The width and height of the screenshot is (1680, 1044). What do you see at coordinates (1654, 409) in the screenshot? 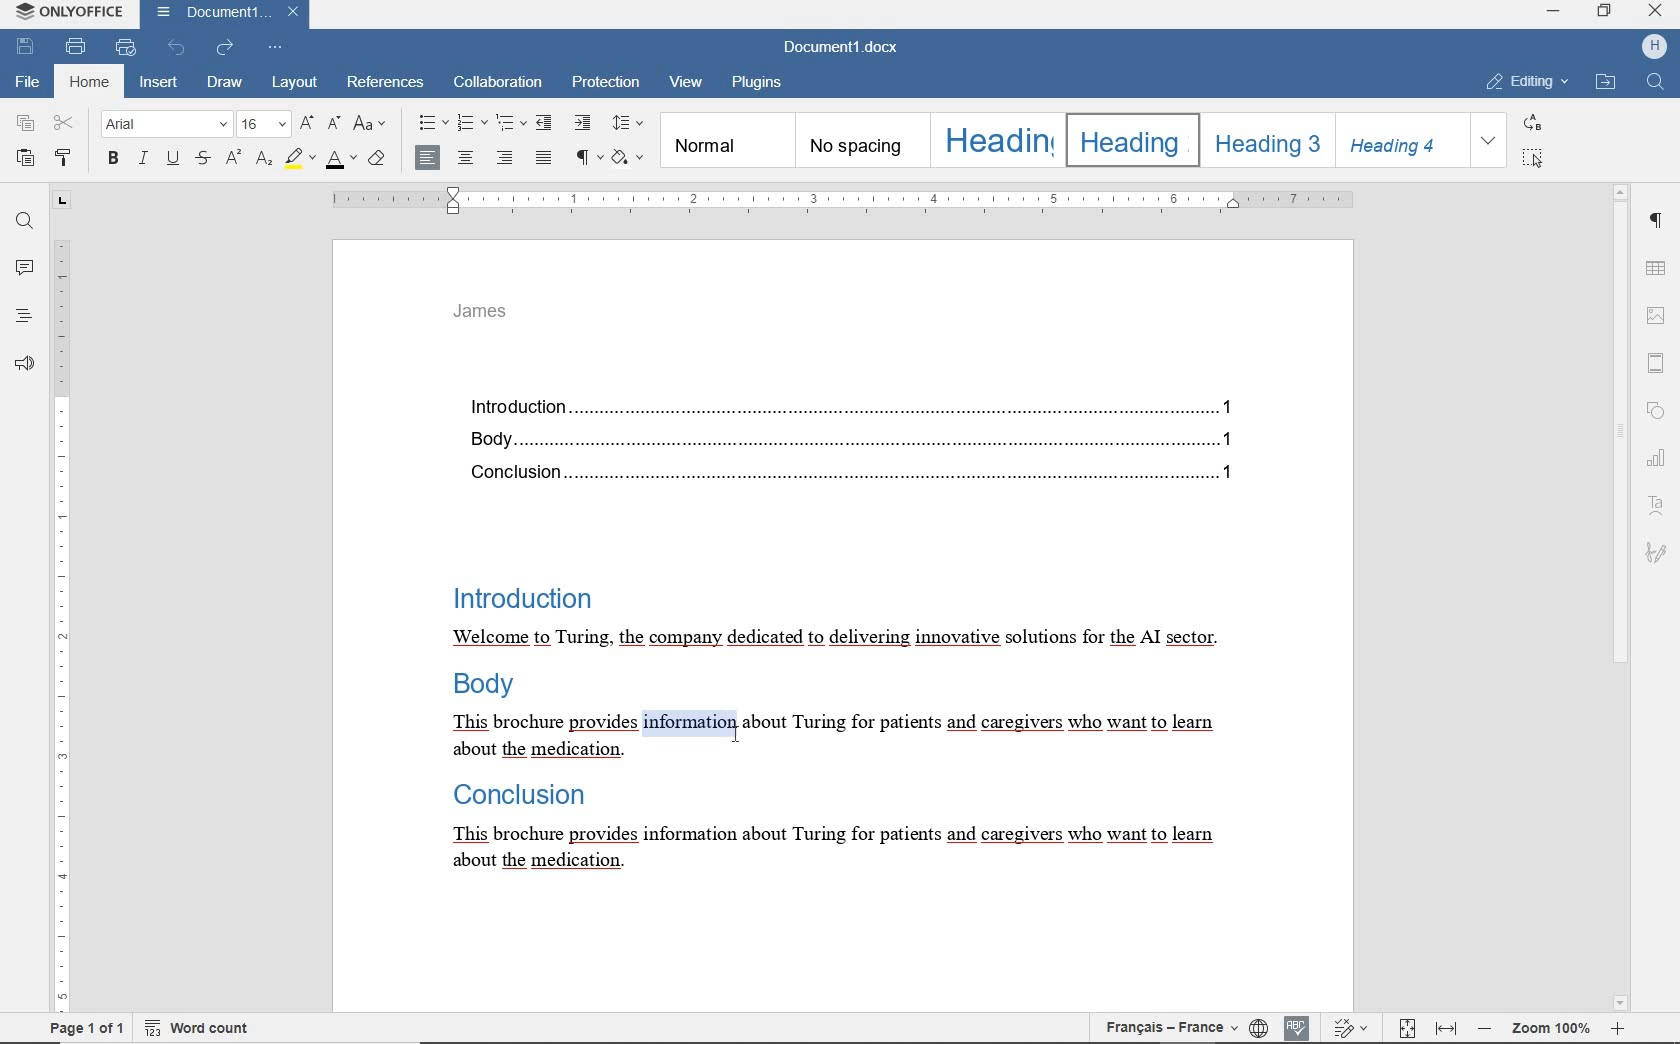
I see `SHAPE` at bounding box center [1654, 409].